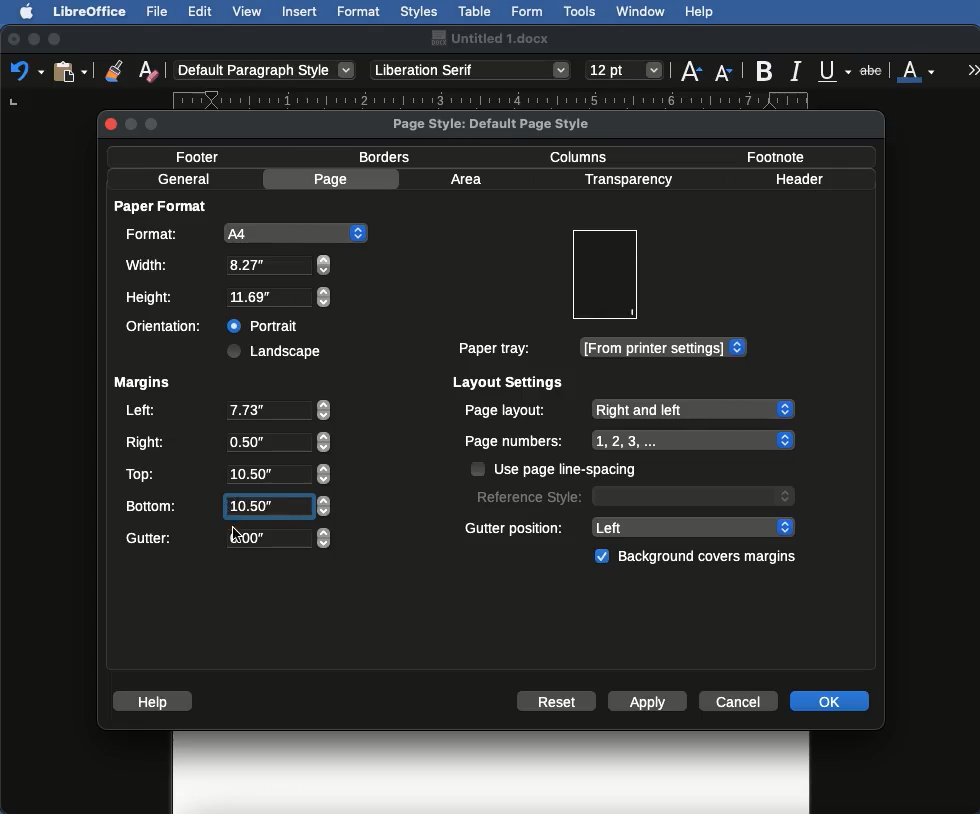 The height and width of the screenshot is (814, 980). Describe the element at coordinates (386, 157) in the screenshot. I see `Borders` at that location.